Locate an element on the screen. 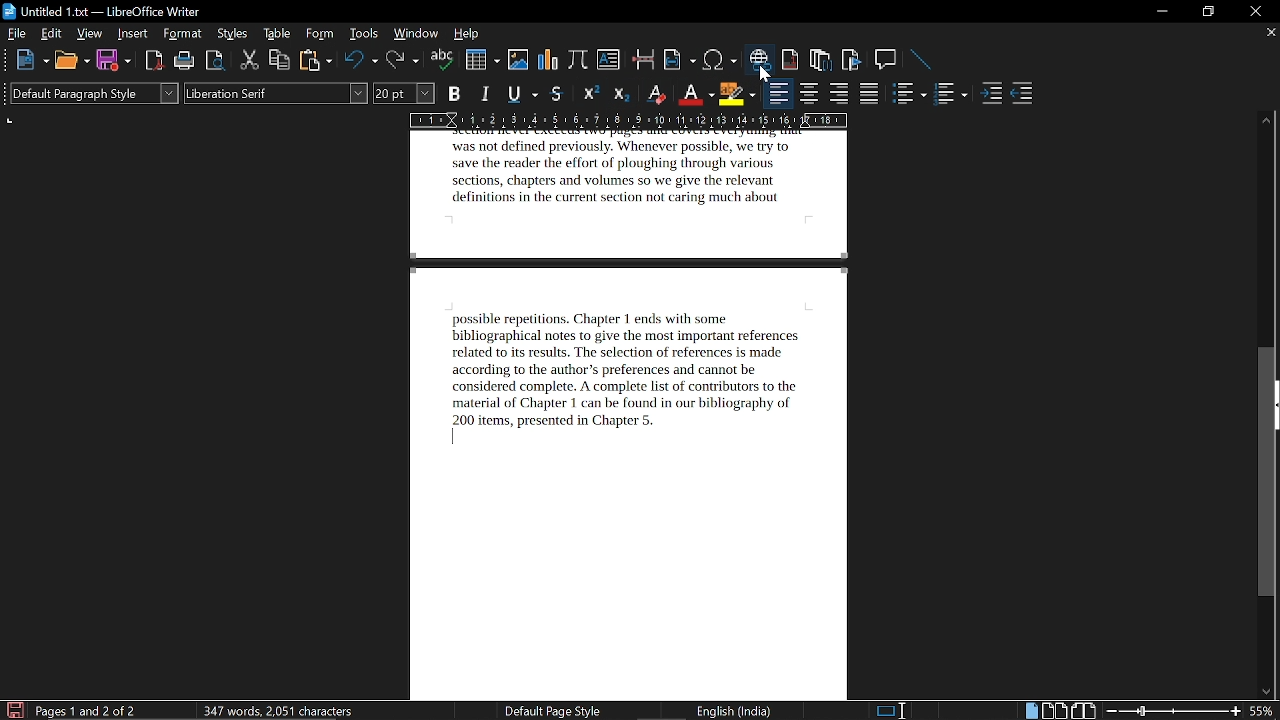 The image size is (1280, 720). insert endnote is located at coordinates (821, 61).